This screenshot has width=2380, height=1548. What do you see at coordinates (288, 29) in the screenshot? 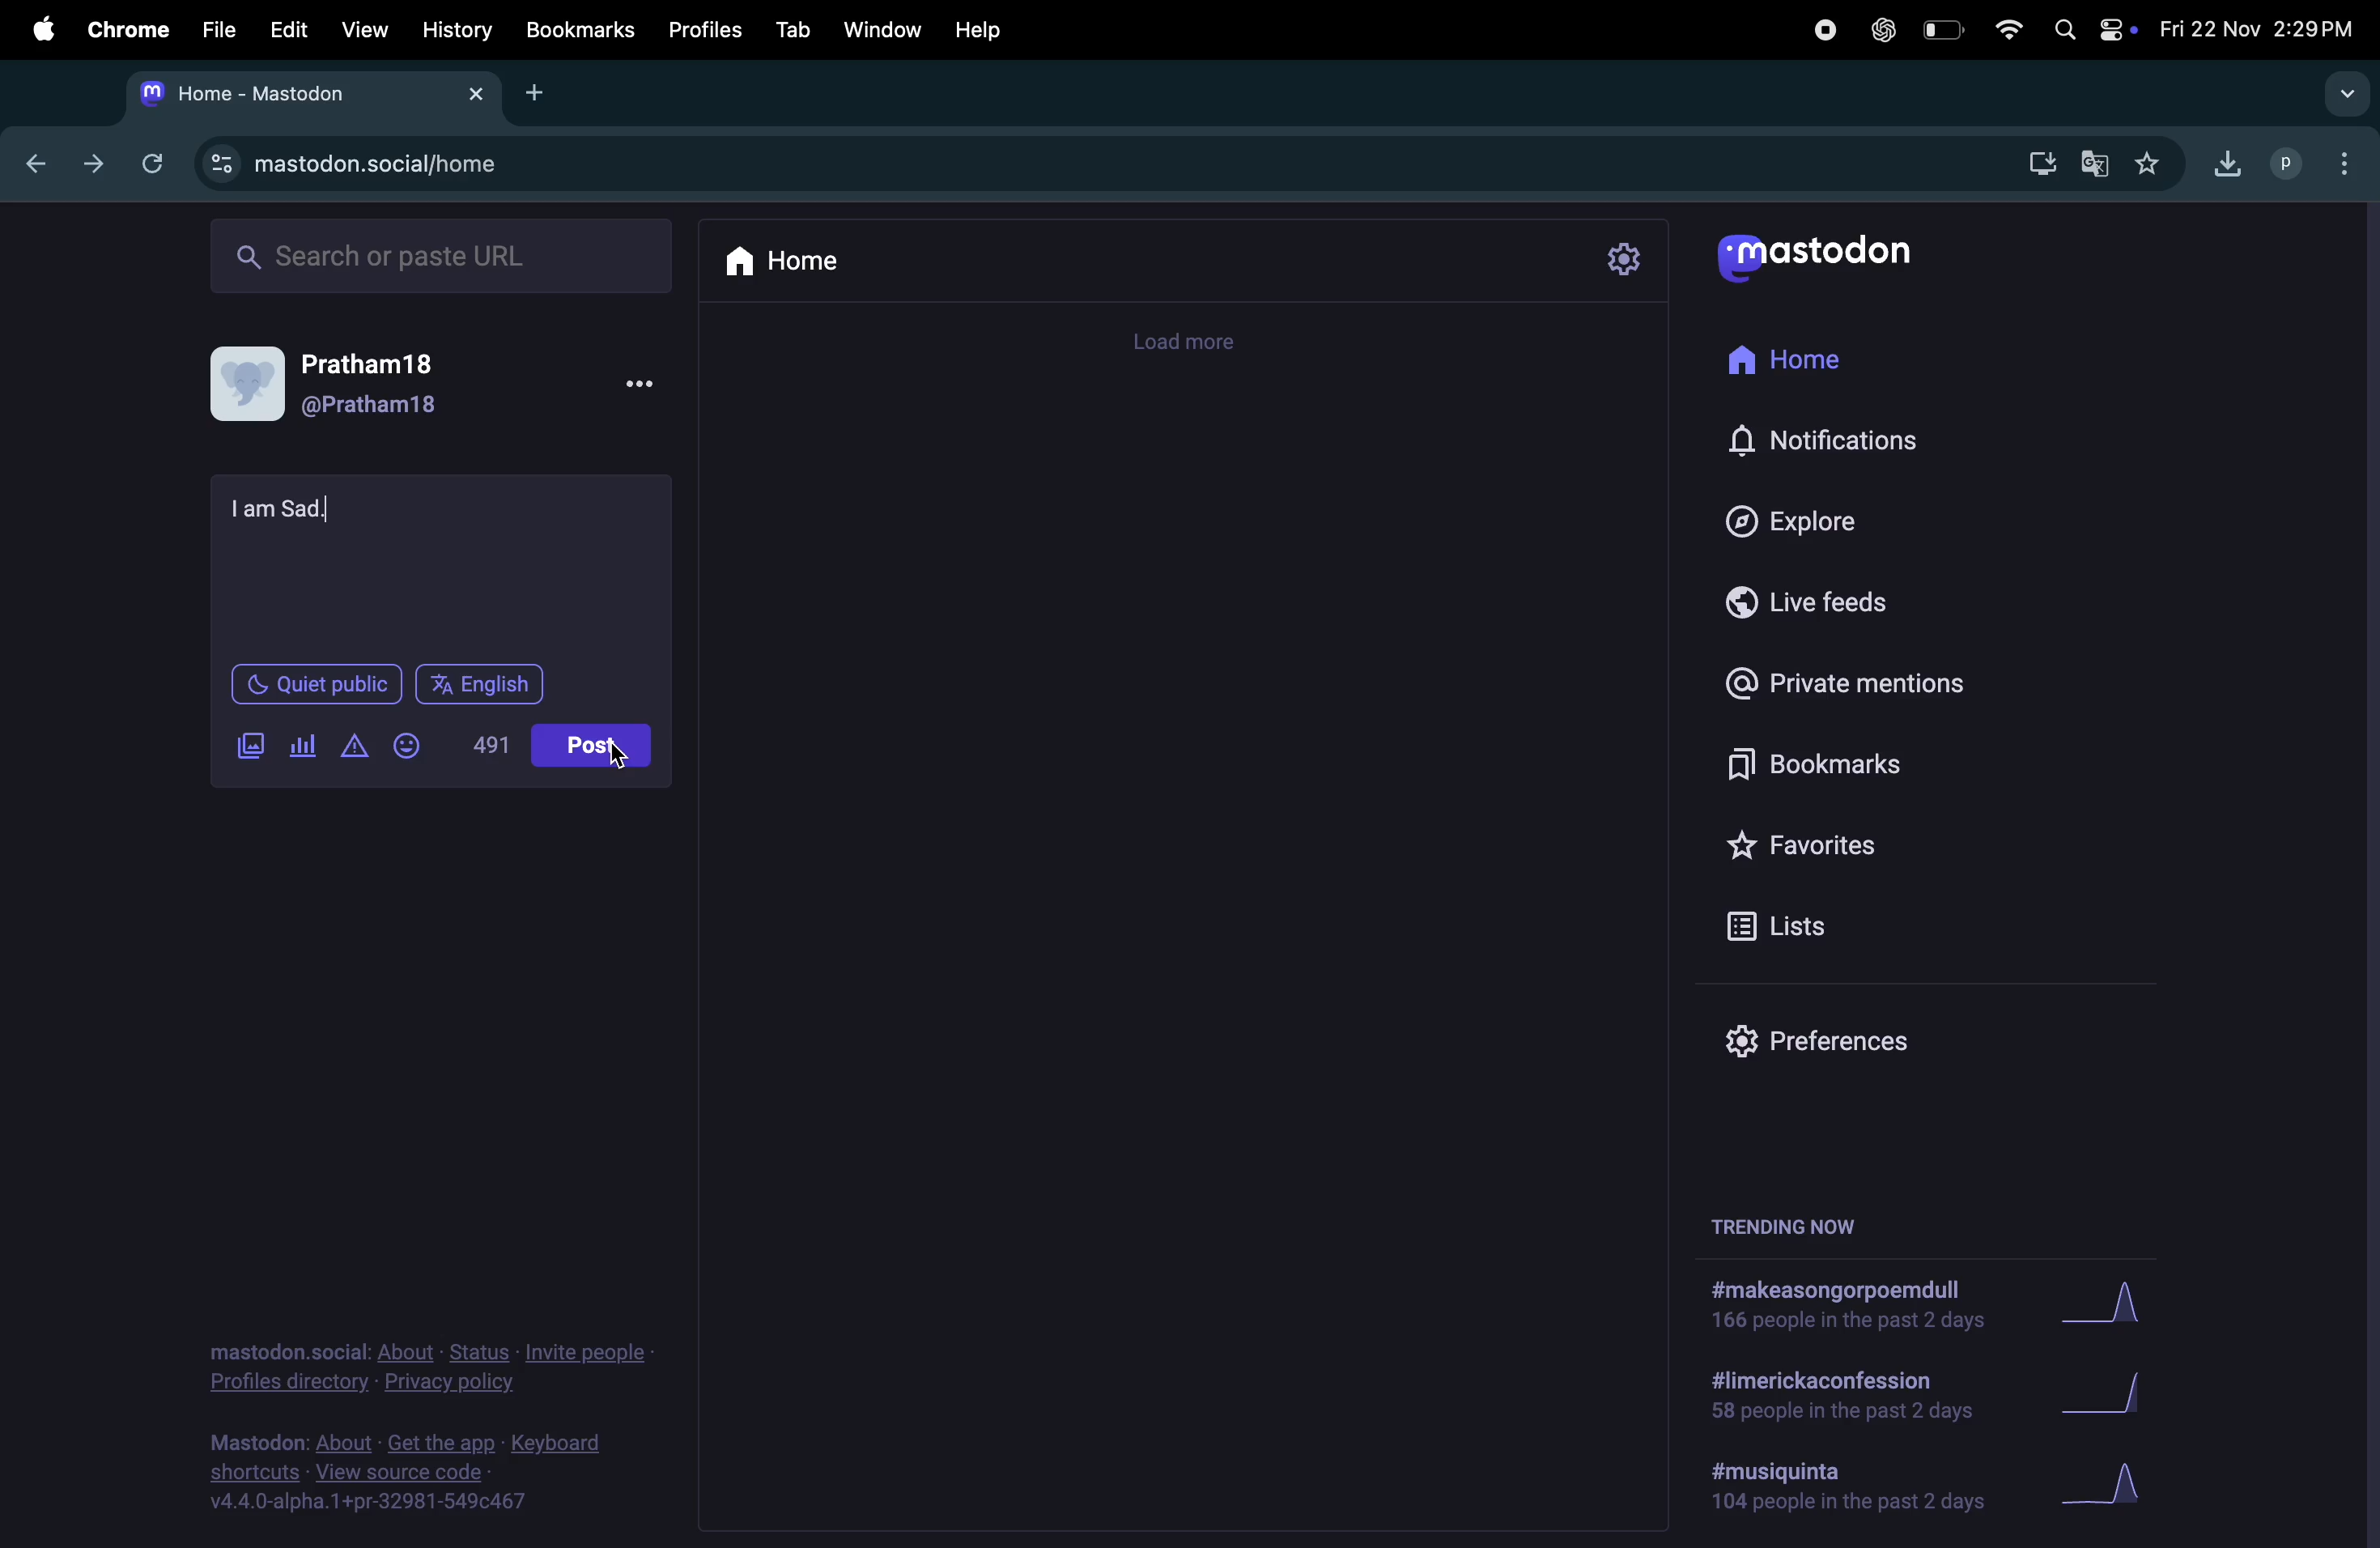
I see `edit` at bounding box center [288, 29].